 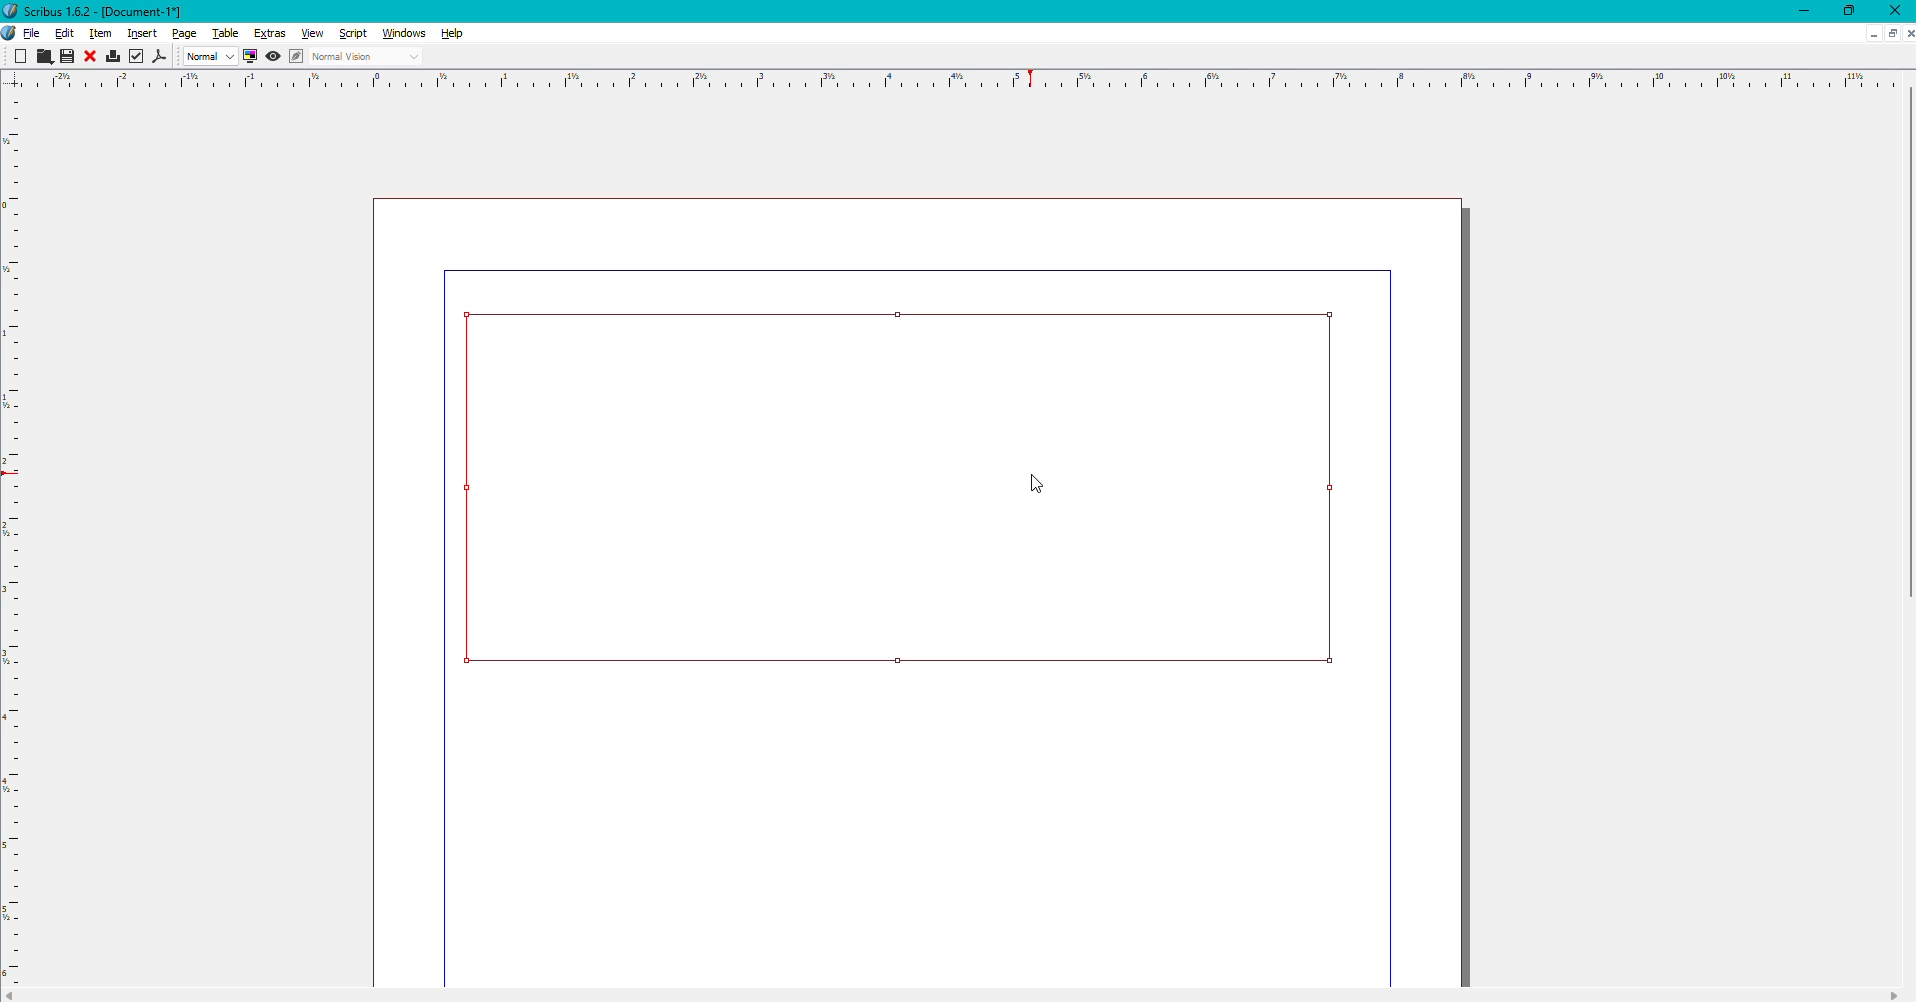 What do you see at coordinates (135, 56) in the screenshot?
I see `Check` at bounding box center [135, 56].